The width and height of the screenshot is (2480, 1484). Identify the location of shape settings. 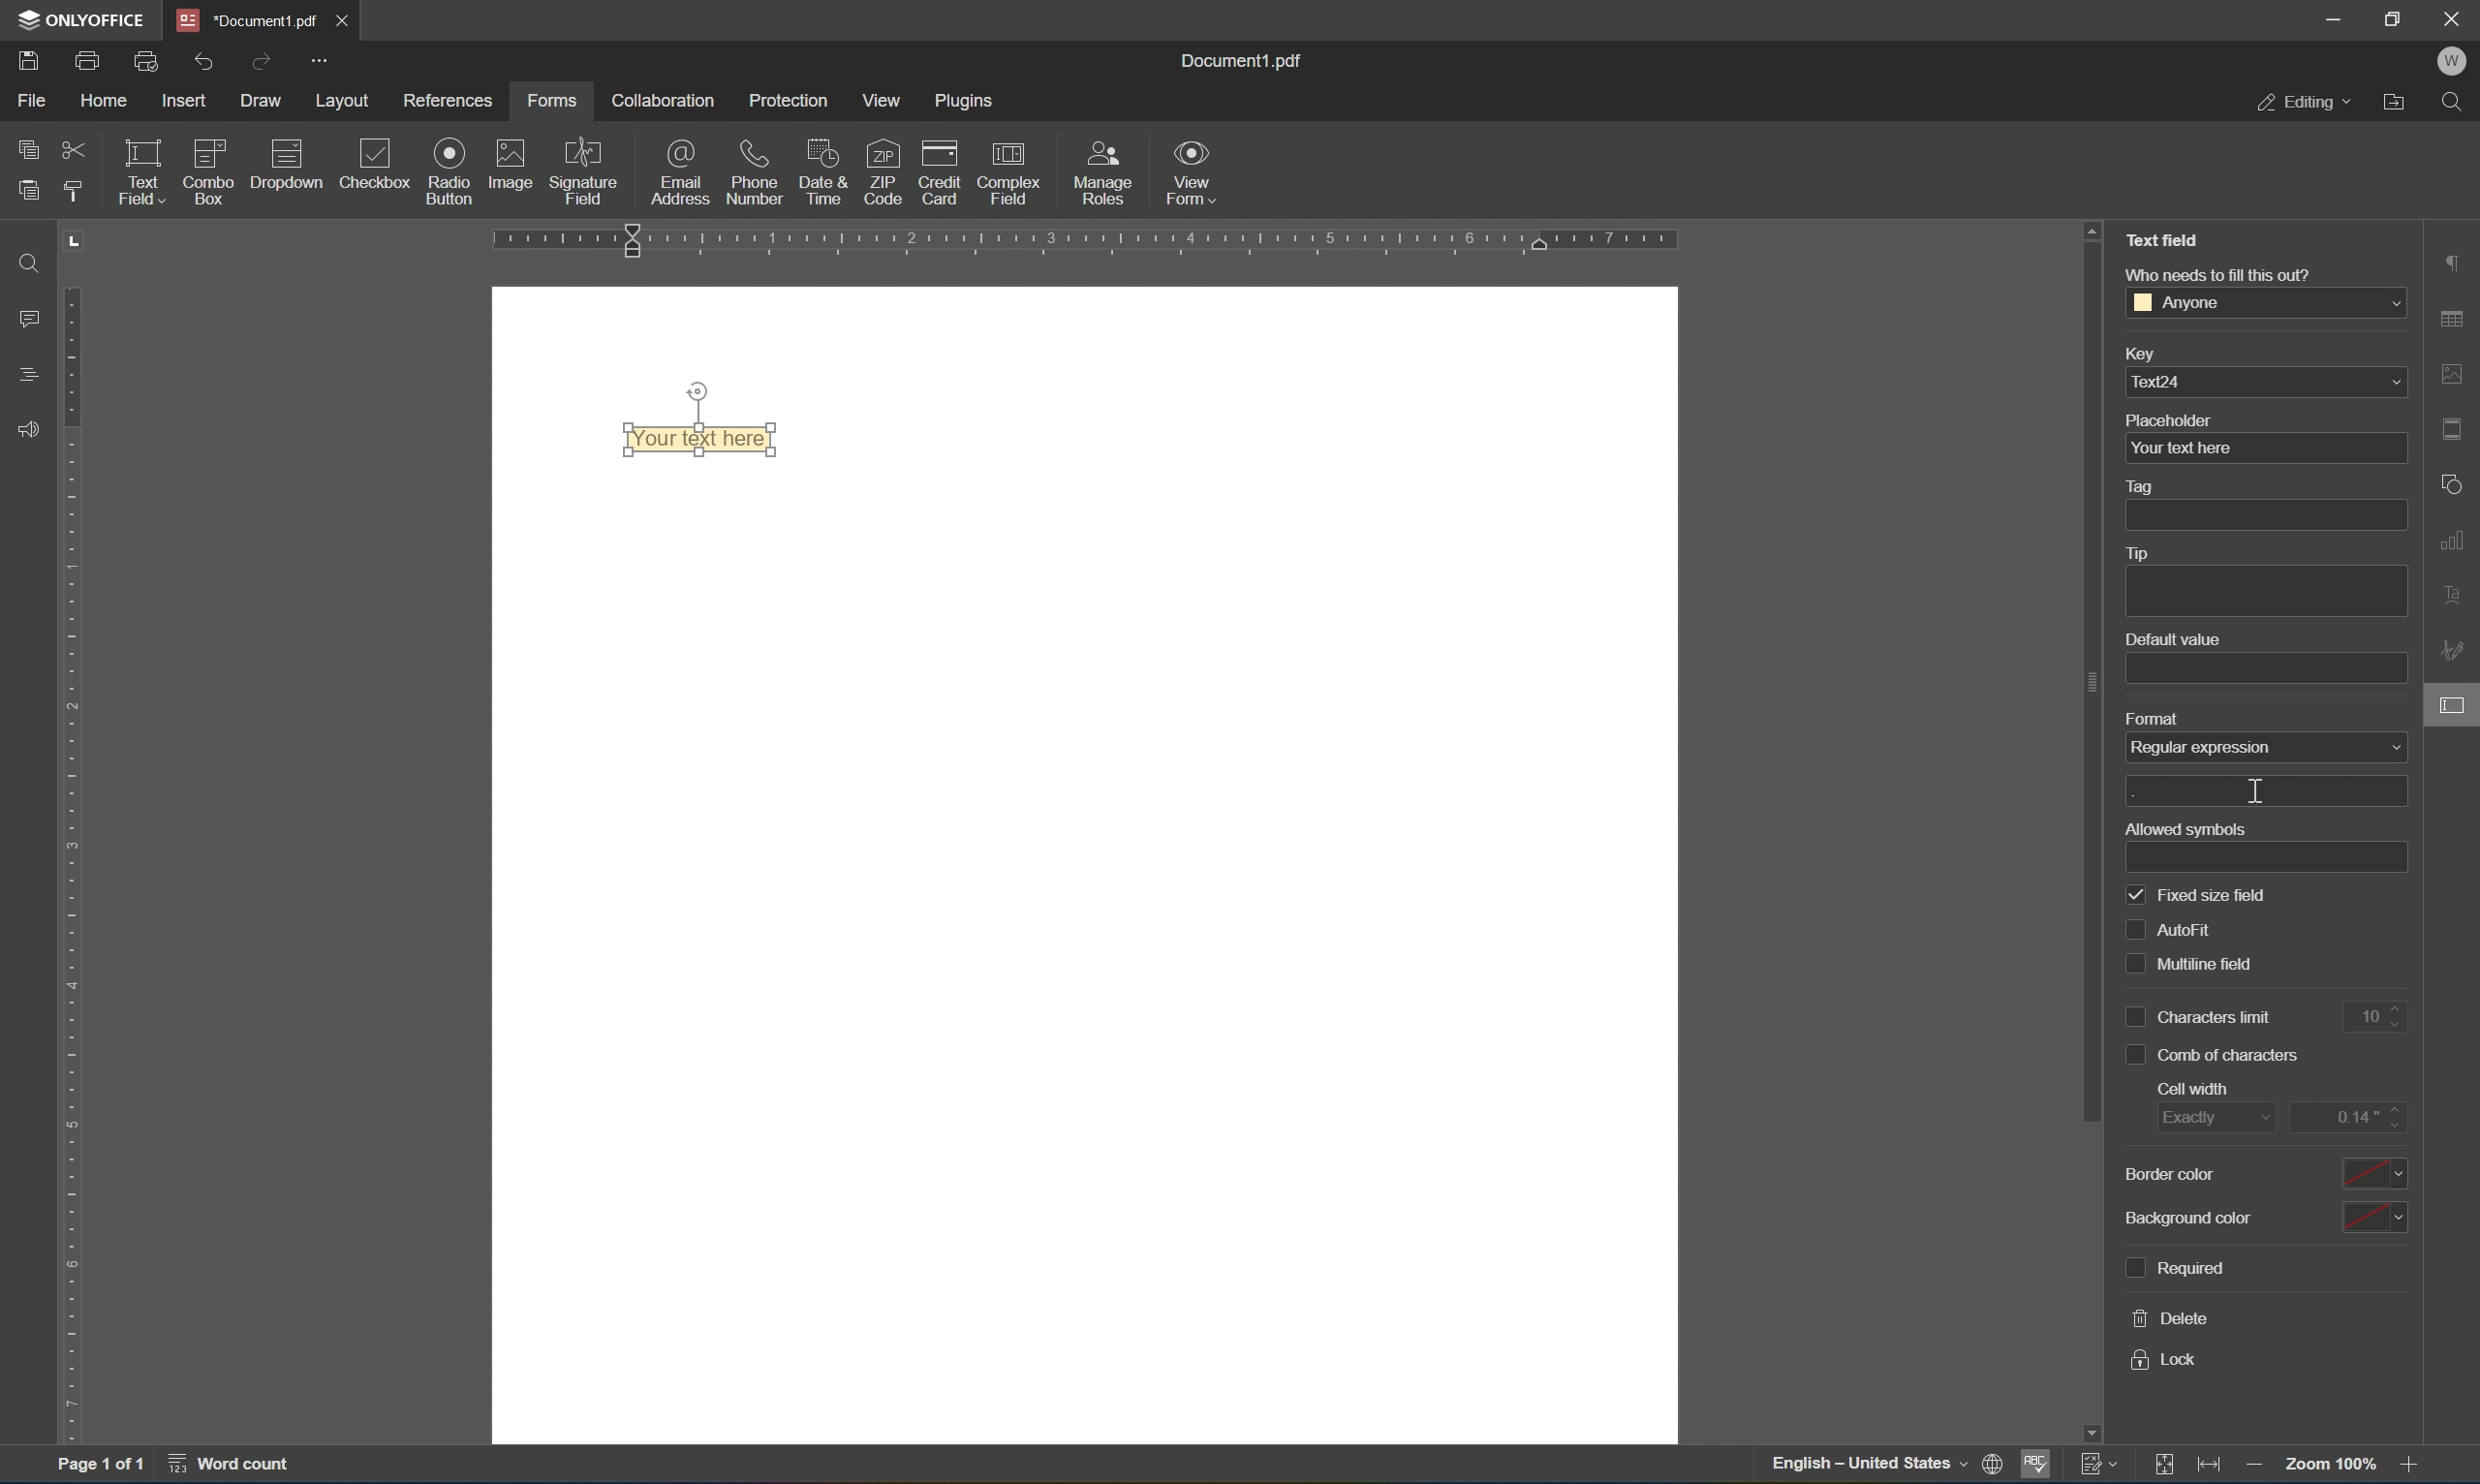
(2455, 483).